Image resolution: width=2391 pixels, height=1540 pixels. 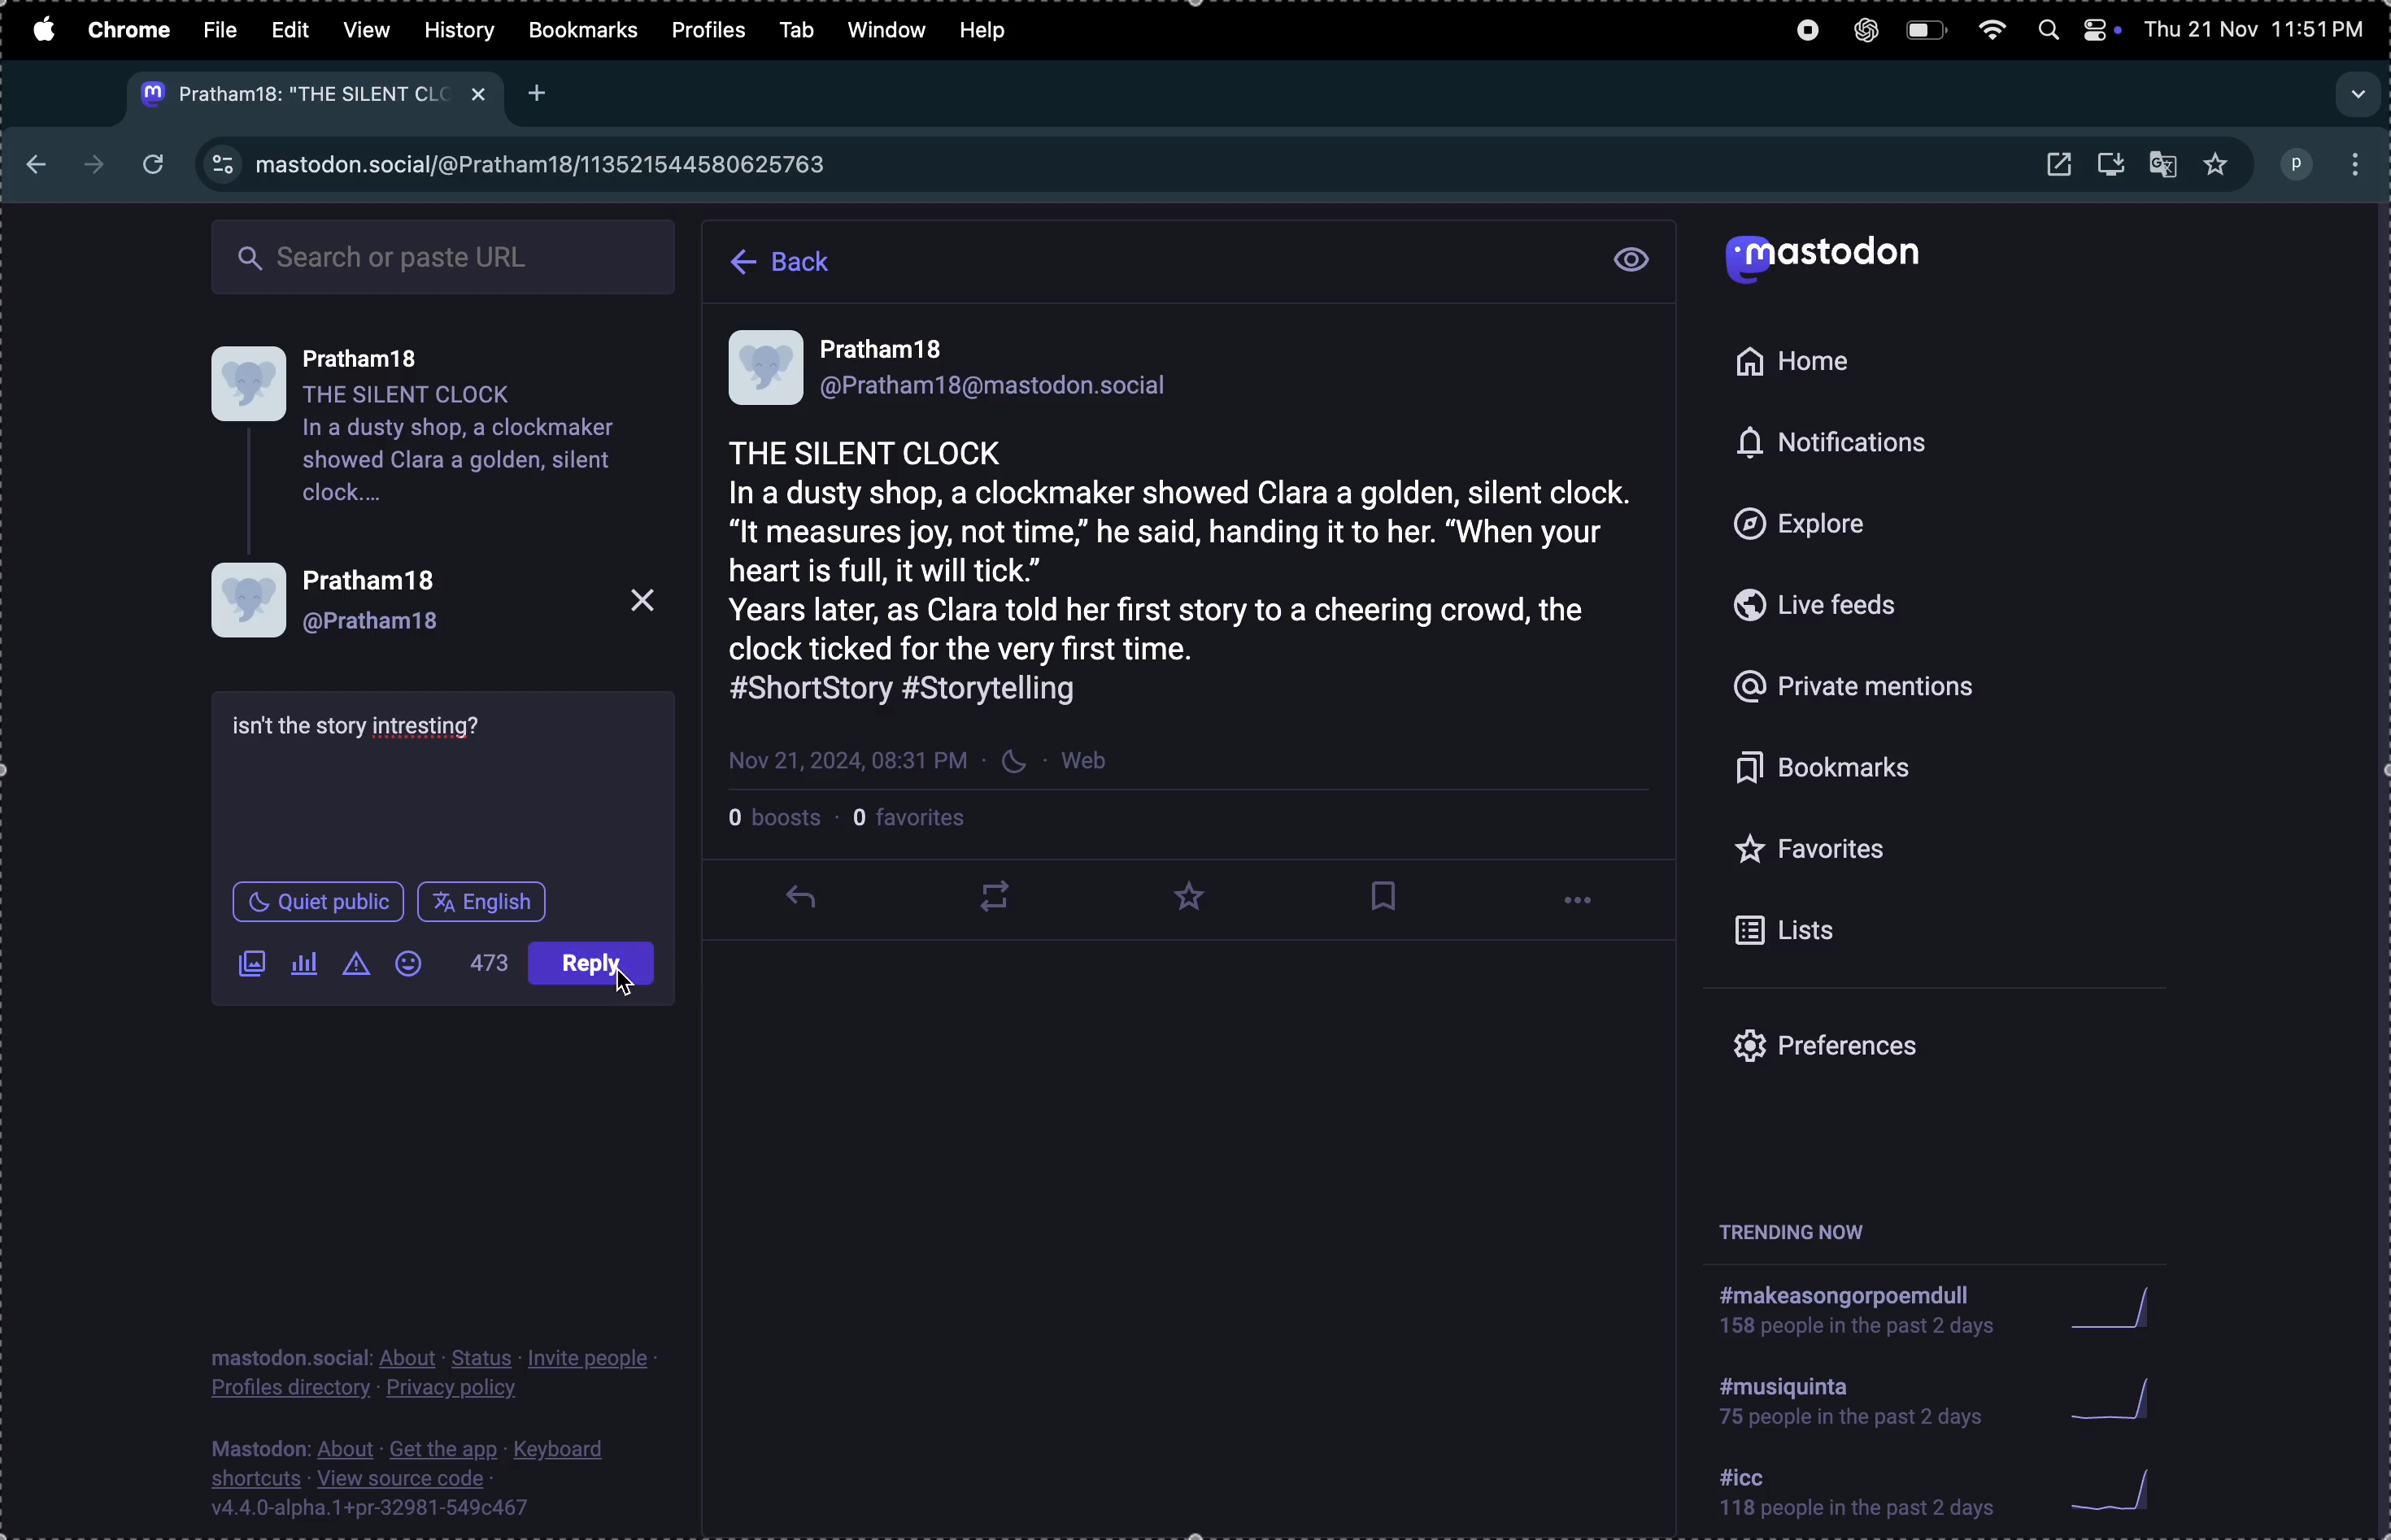 What do you see at coordinates (2102, 29) in the screenshot?
I see `apple widgets` at bounding box center [2102, 29].